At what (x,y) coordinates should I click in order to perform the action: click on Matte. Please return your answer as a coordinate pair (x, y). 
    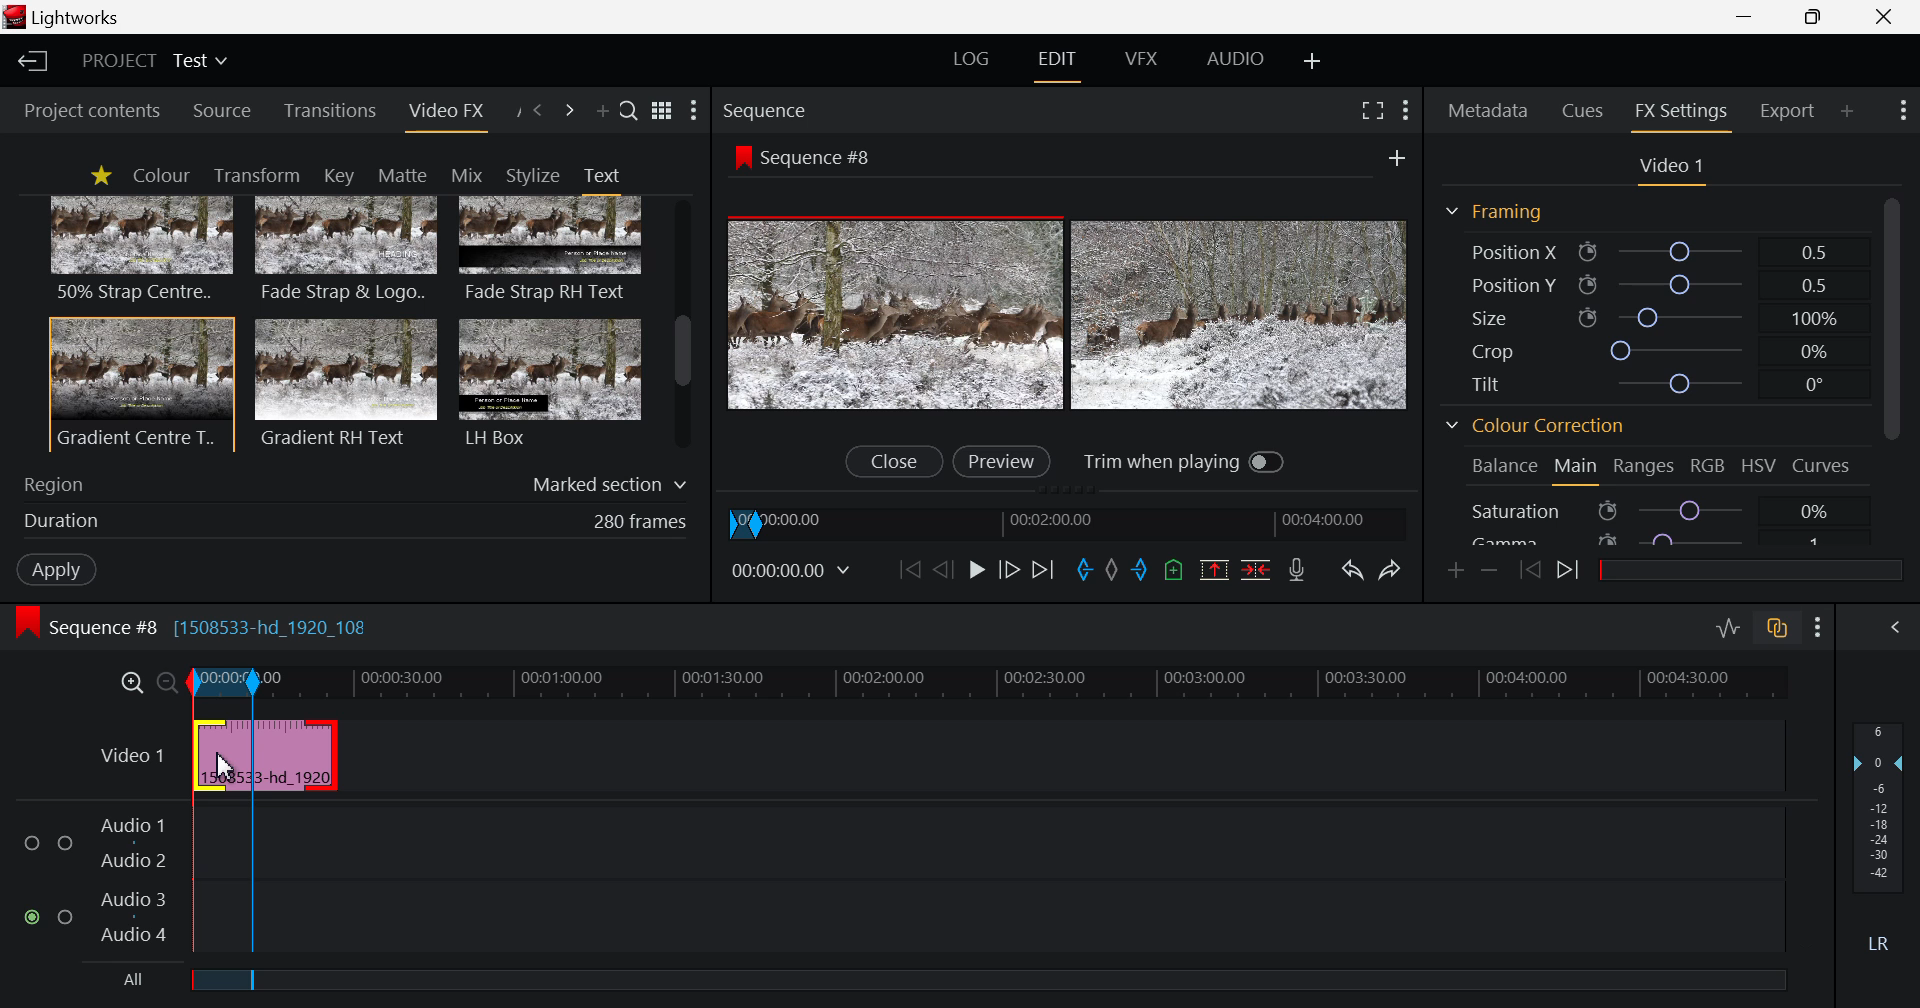
    Looking at the image, I should click on (401, 174).